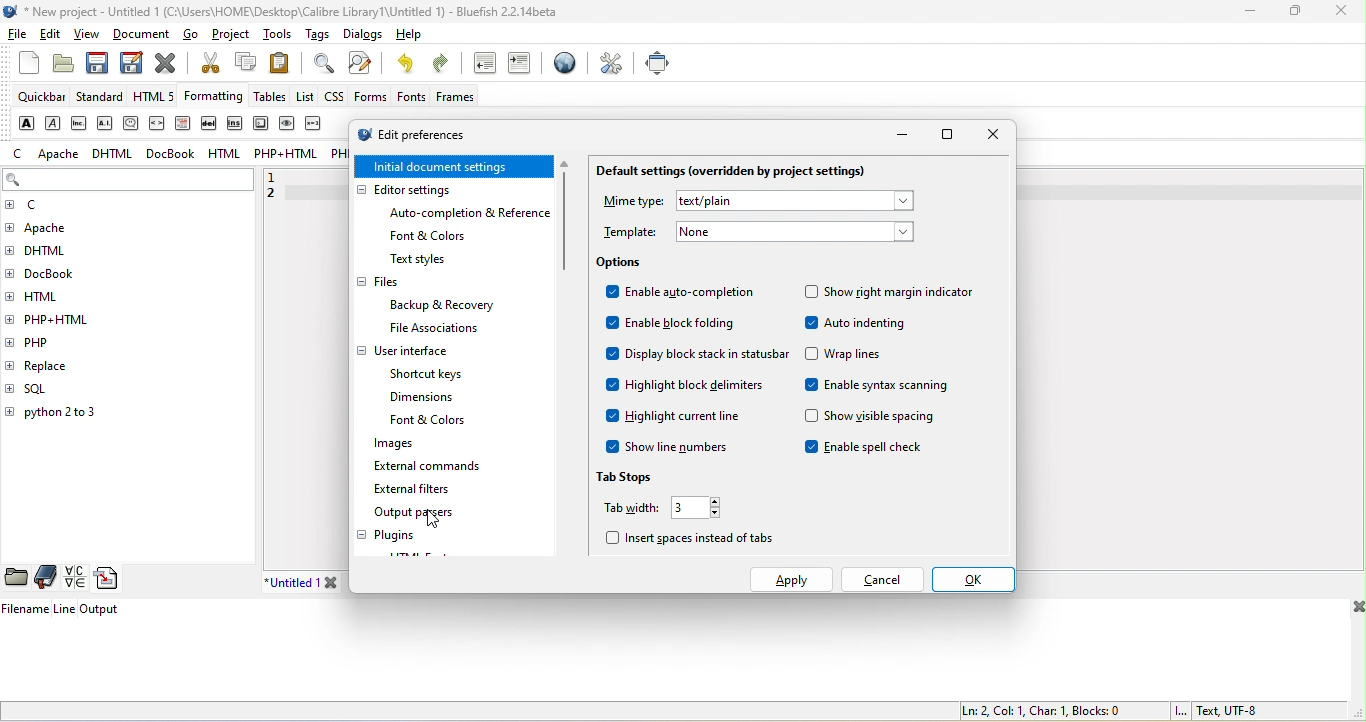 Image resolution: width=1366 pixels, height=722 pixels. Describe the element at coordinates (424, 329) in the screenshot. I see `file associations` at that location.